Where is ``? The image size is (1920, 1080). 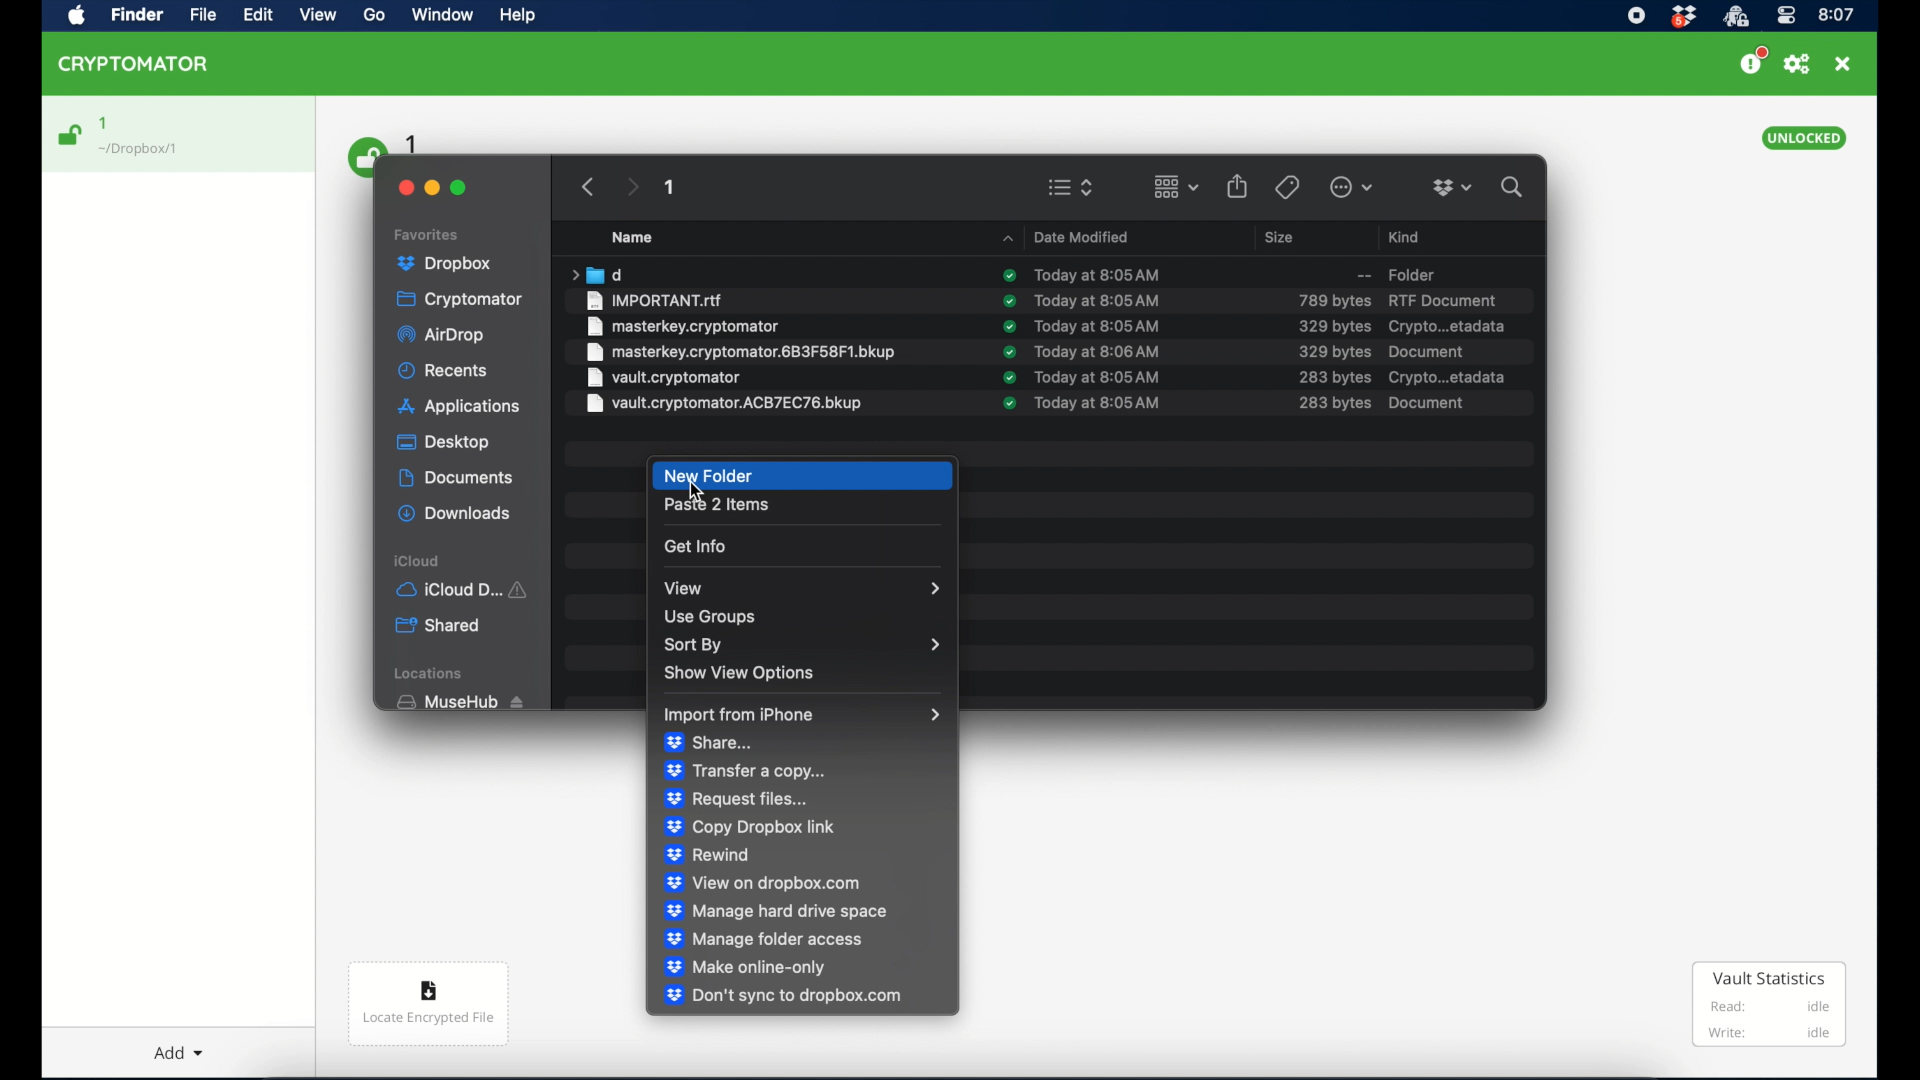
 is located at coordinates (1009, 351).